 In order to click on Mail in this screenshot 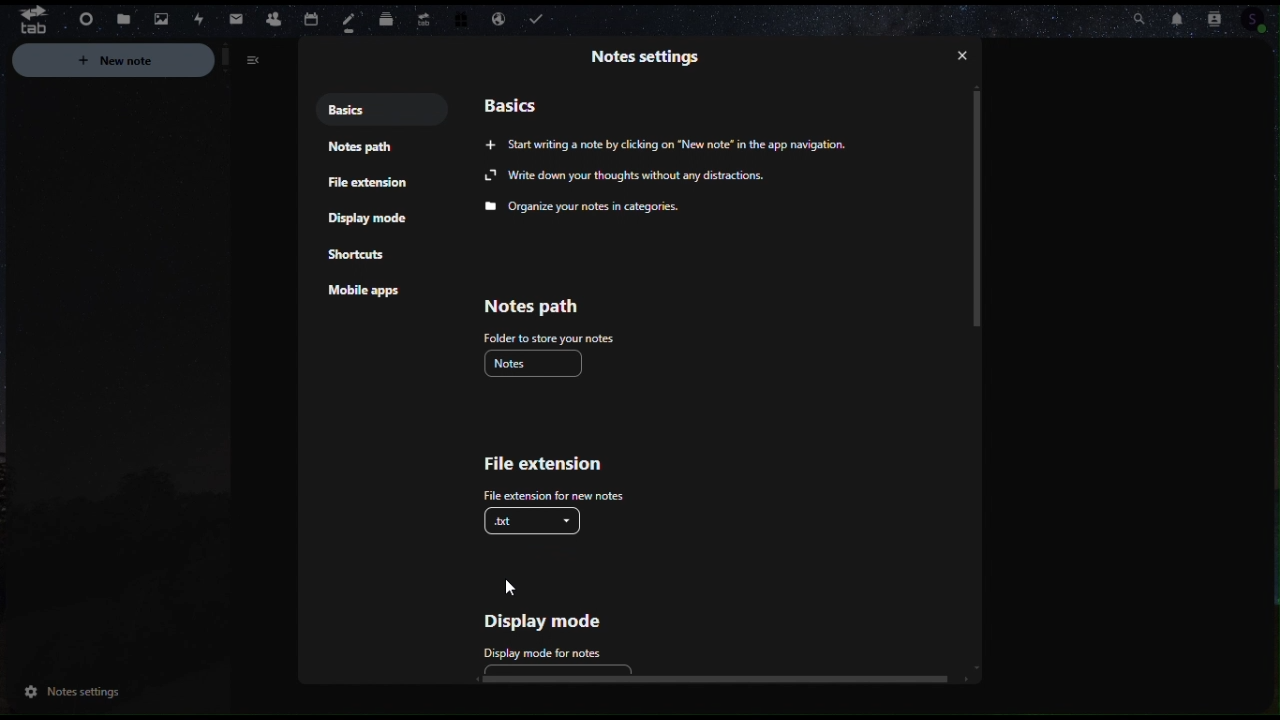, I will do `click(237, 20)`.